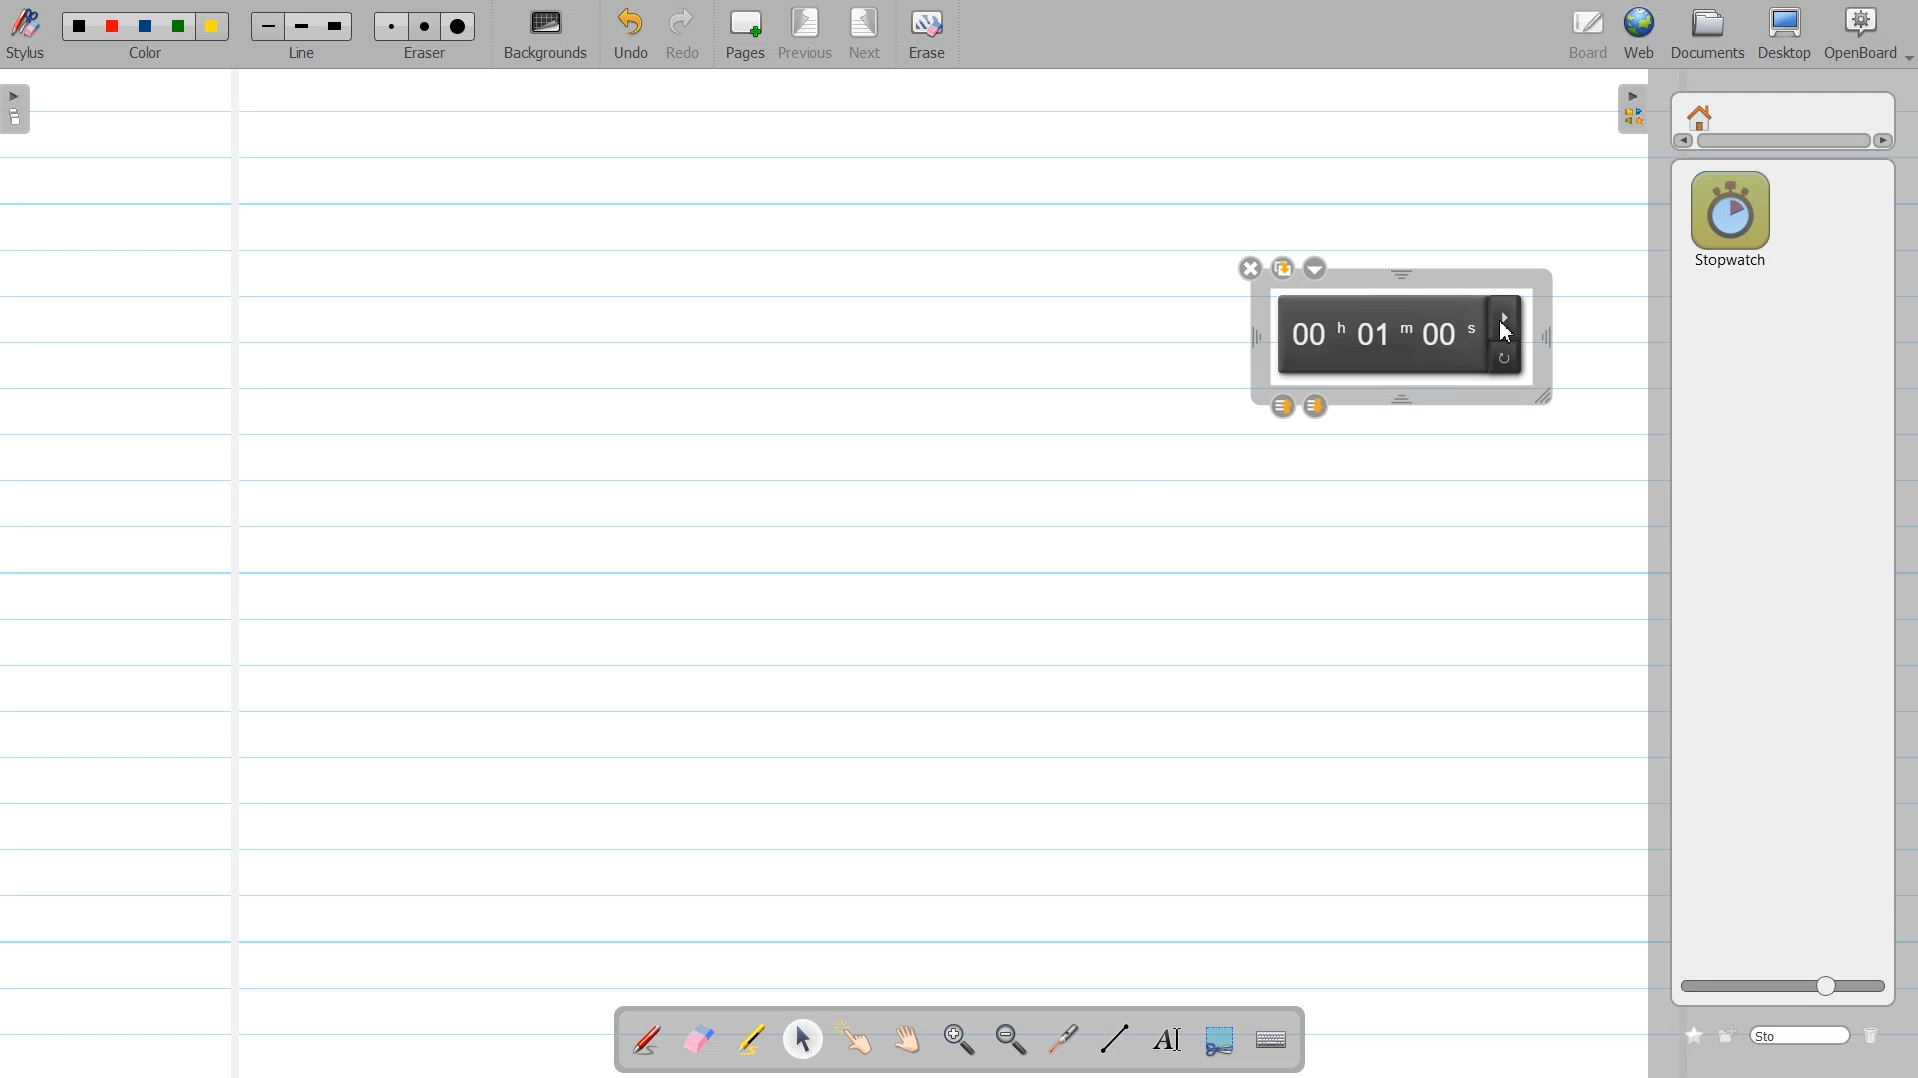  What do you see at coordinates (1118, 1039) in the screenshot?
I see `Draw Line` at bounding box center [1118, 1039].